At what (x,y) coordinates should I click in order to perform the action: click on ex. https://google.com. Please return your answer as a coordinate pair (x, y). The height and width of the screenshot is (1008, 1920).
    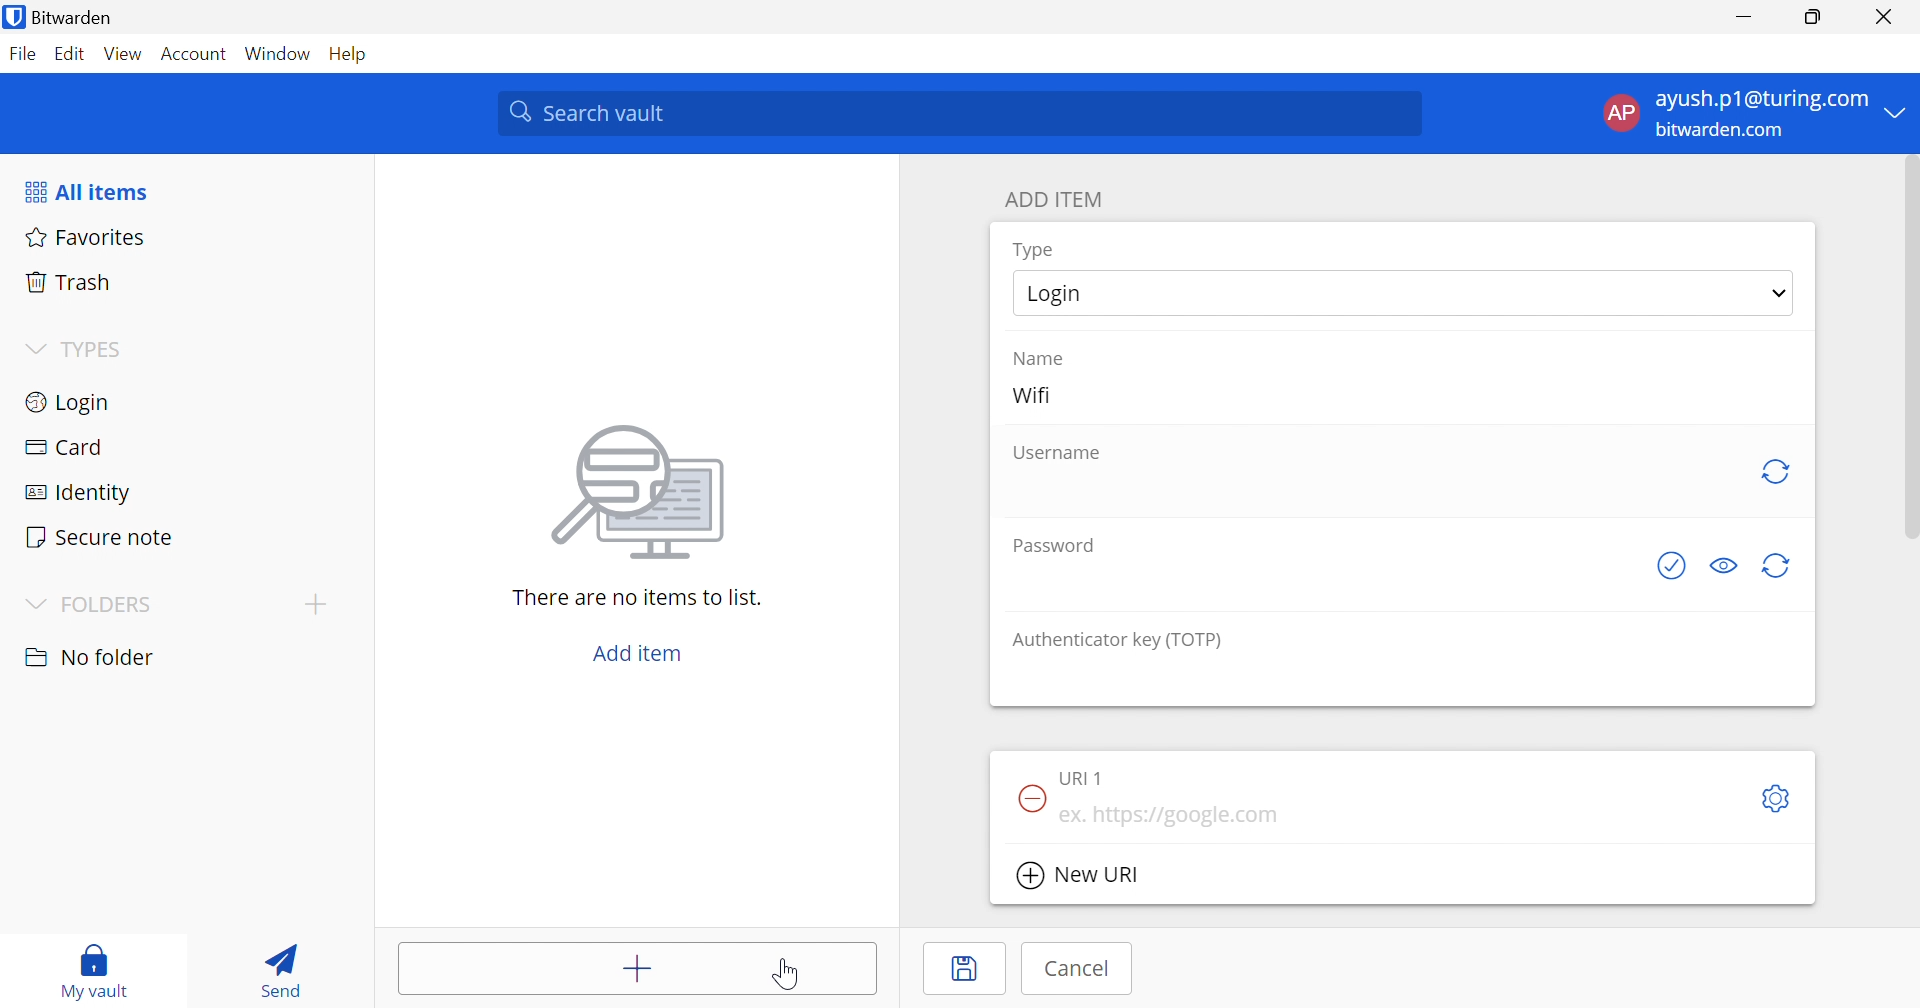
    Looking at the image, I should click on (1171, 816).